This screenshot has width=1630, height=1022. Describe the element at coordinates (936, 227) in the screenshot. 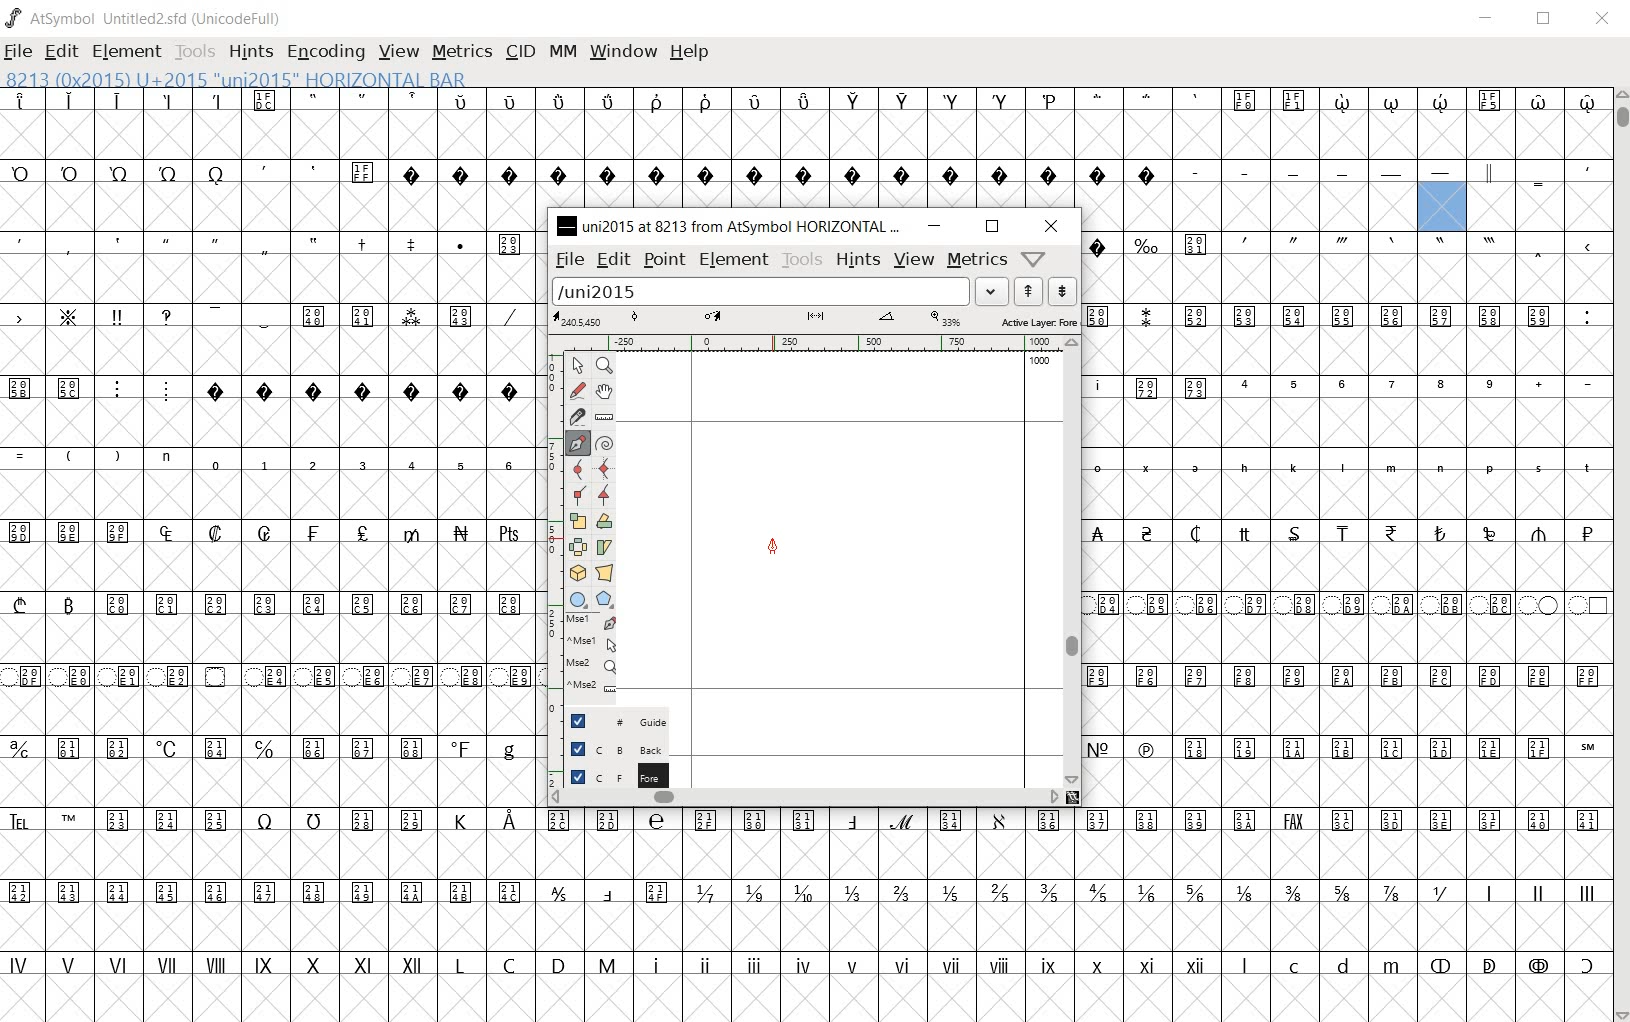

I see `minimize` at that location.